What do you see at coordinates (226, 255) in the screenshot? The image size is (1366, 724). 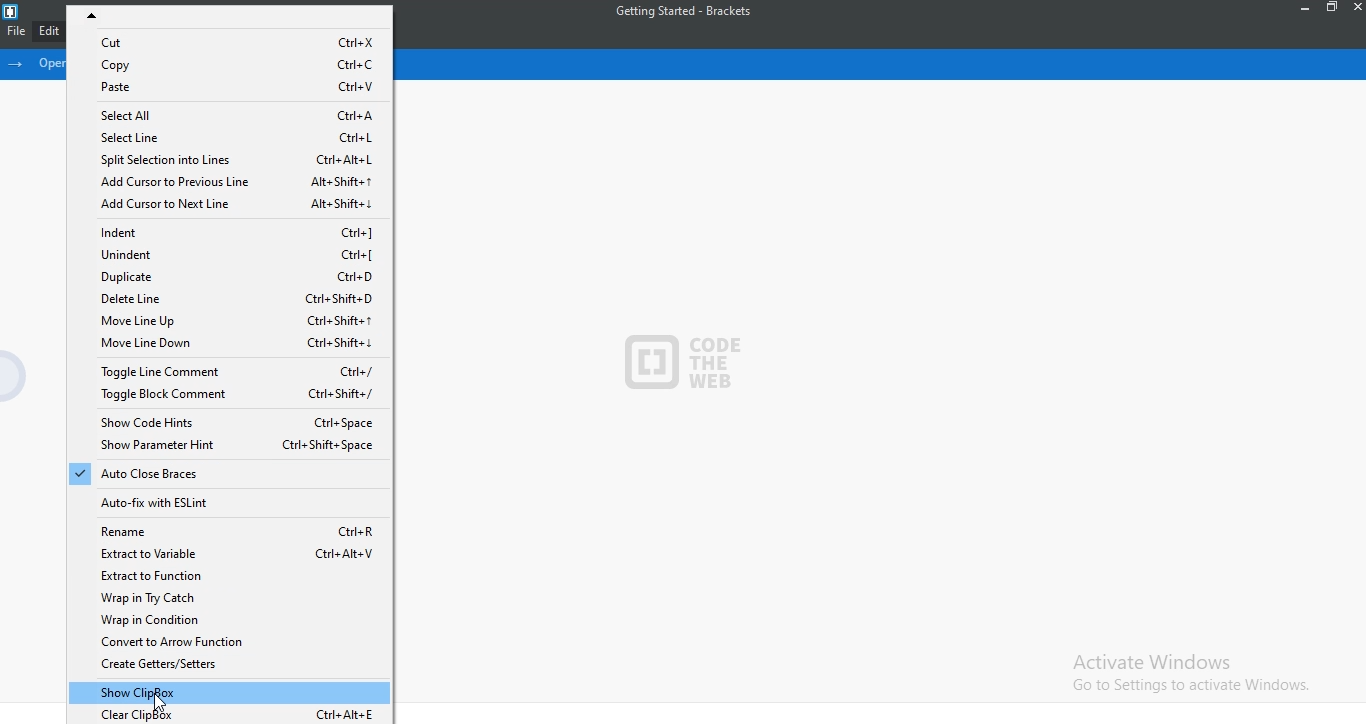 I see `Unindent` at bounding box center [226, 255].